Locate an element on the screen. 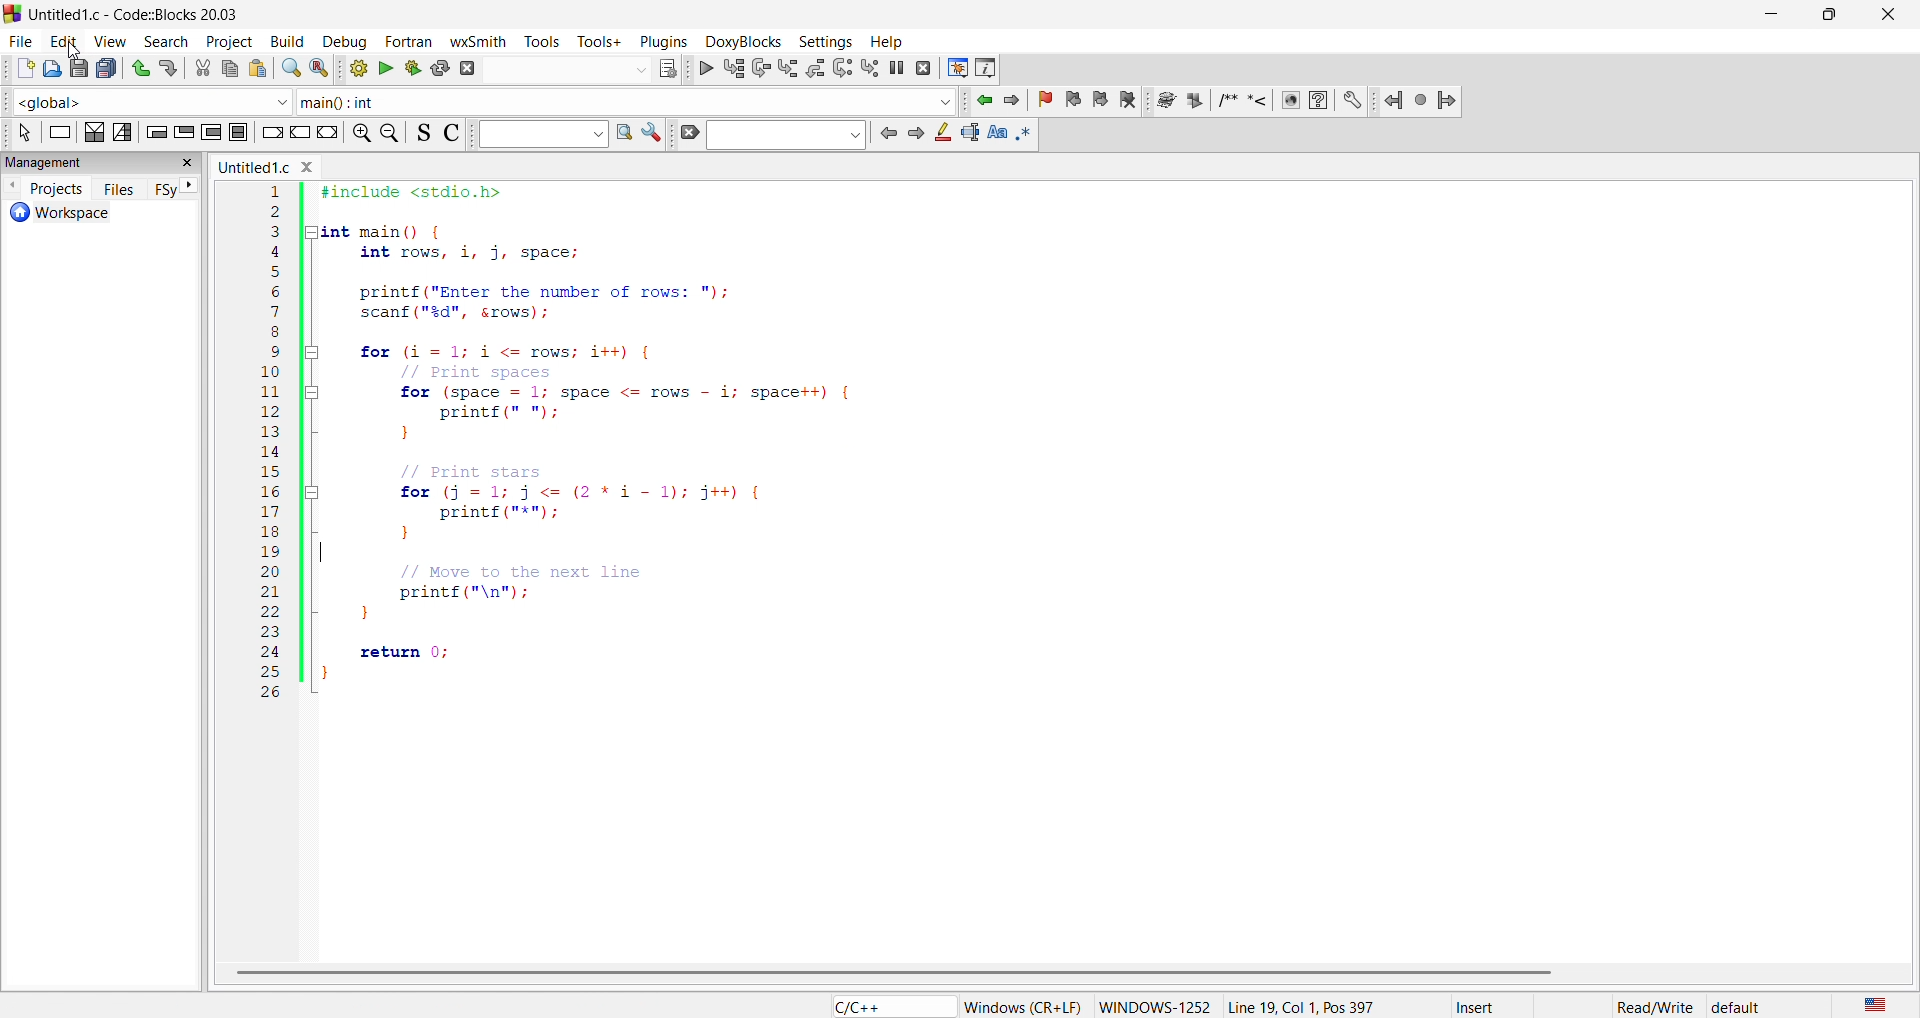 The height and width of the screenshot is (1018, 1920). various info is located at coordinates (987, 67).